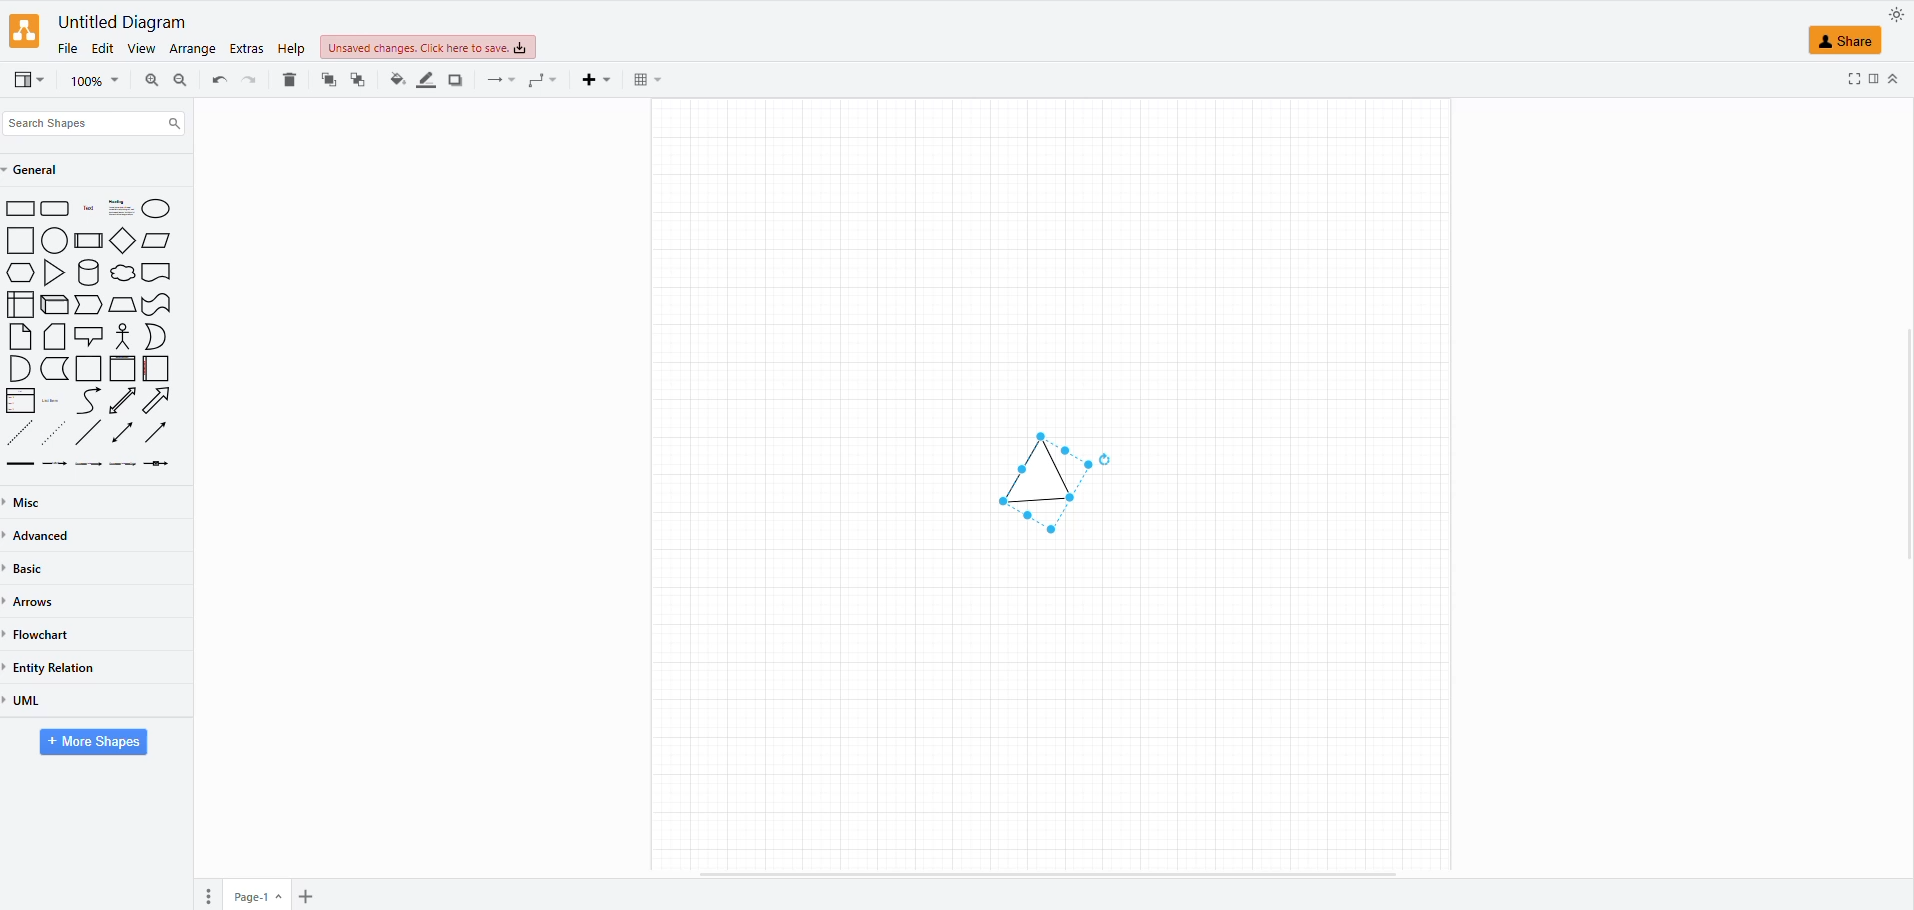 This screenshot has width=1914, height=910. Describe the element at coordinates (89, 304) in the screenshot. I see `Forward` at that location.